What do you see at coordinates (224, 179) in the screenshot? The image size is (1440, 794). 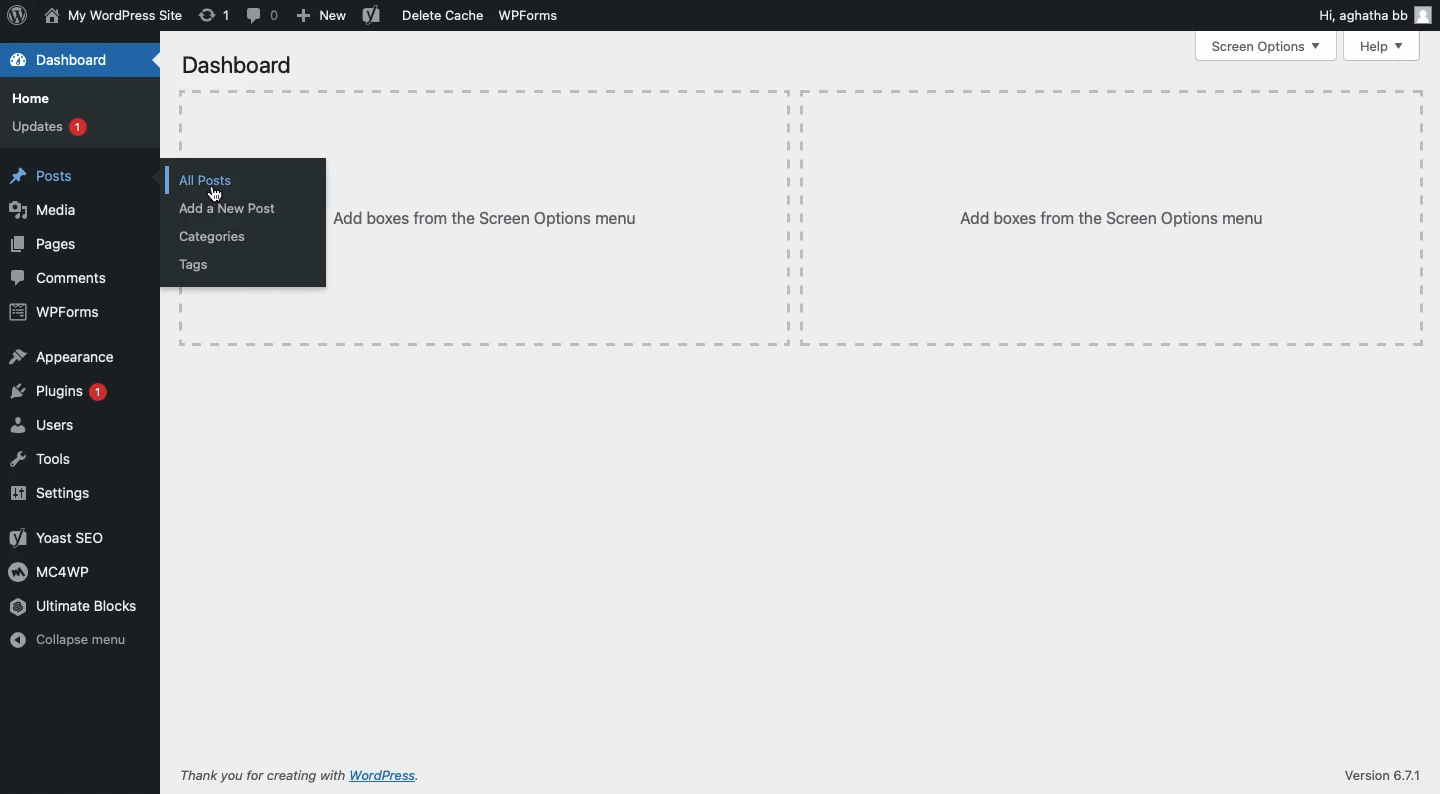 I see `All posts` at bounding box center [224, 179].